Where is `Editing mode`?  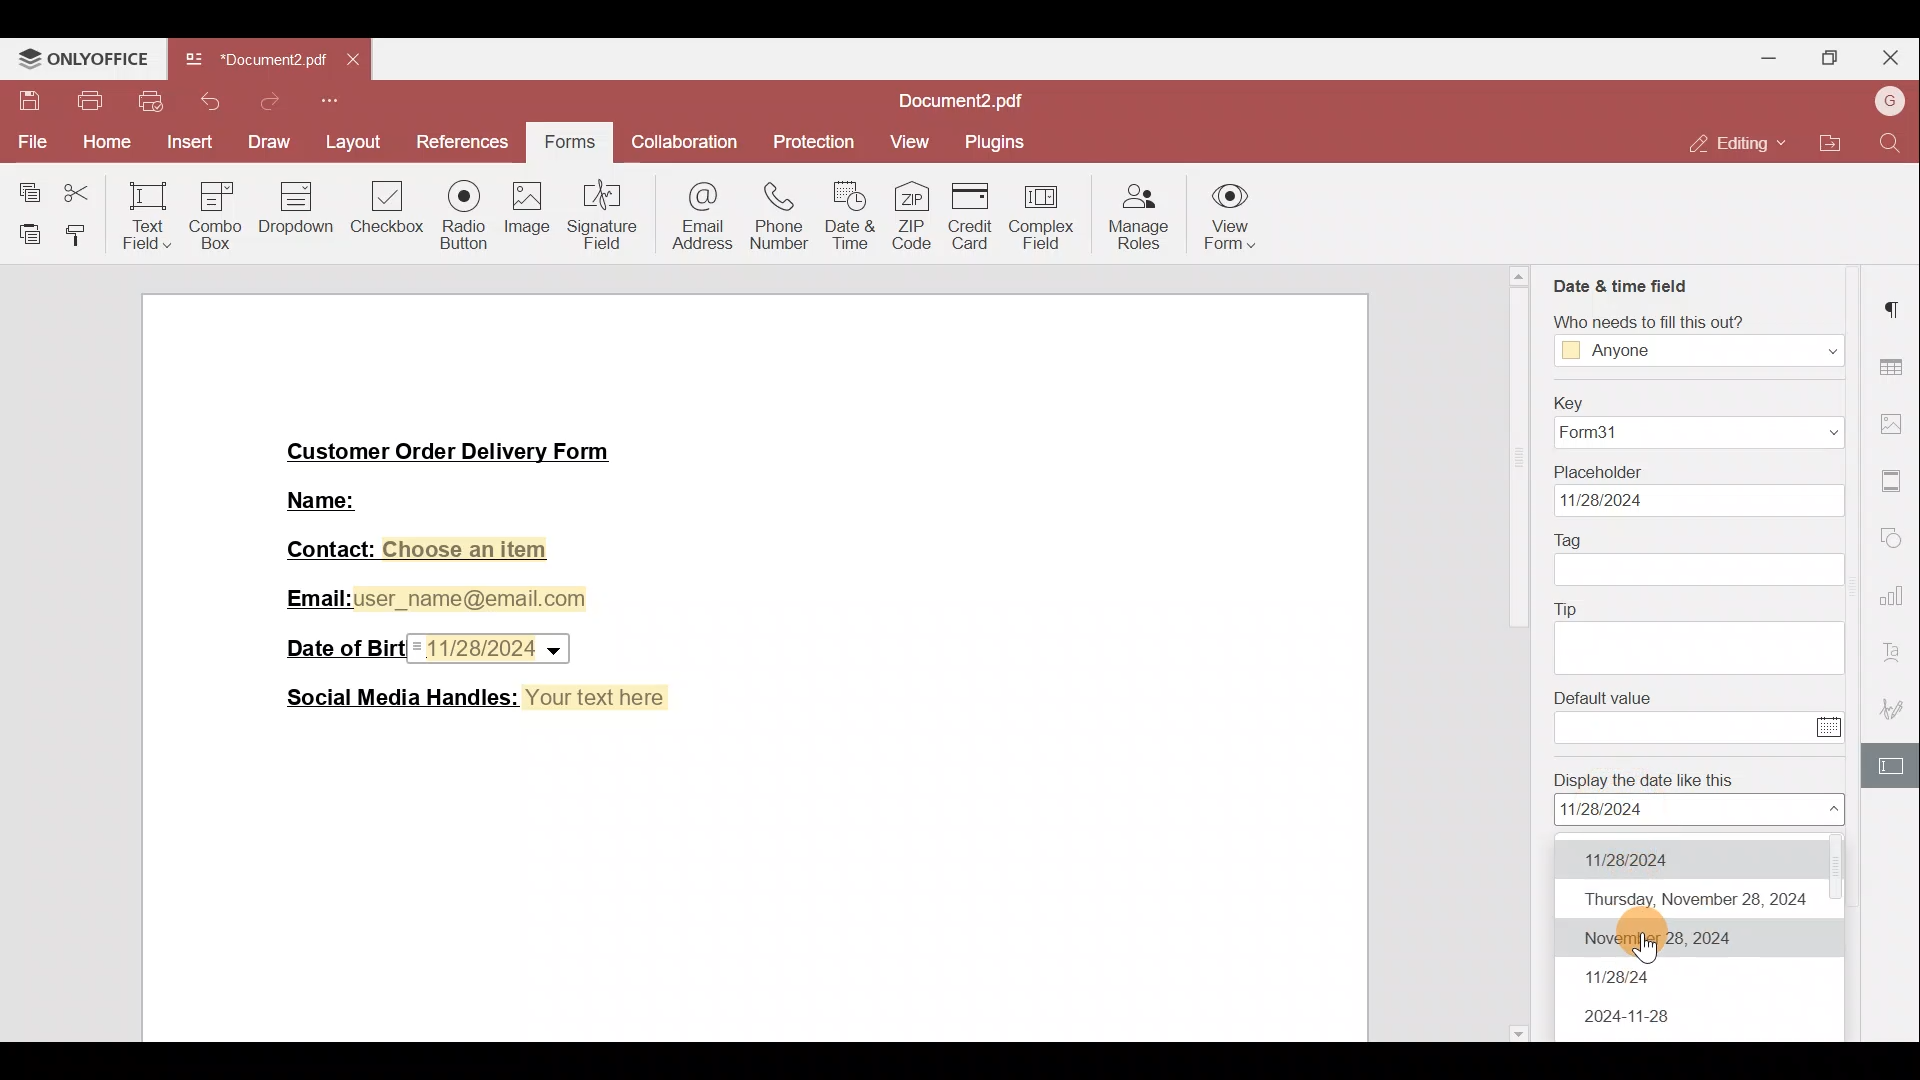
Editing mode is located at coordinates (1731, 143).